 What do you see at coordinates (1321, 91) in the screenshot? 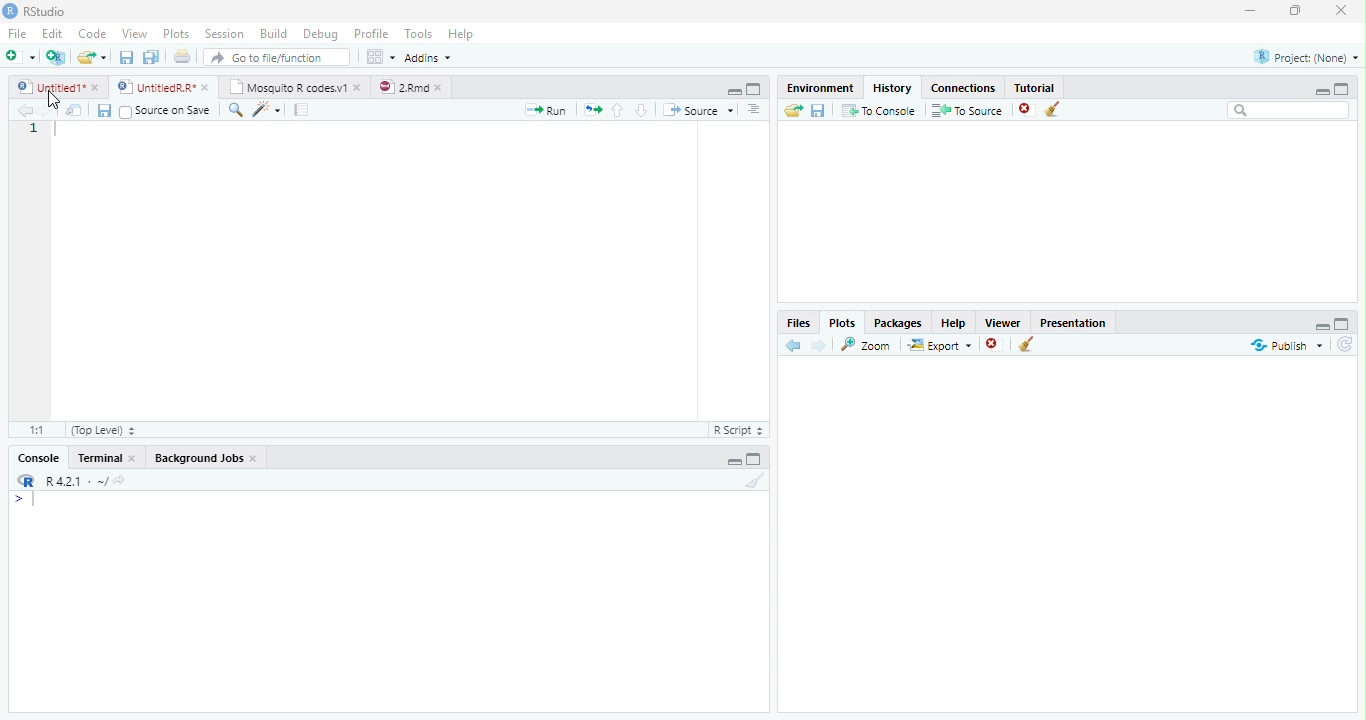
I see `Minimize Height` at bounding box center [1321, 91].